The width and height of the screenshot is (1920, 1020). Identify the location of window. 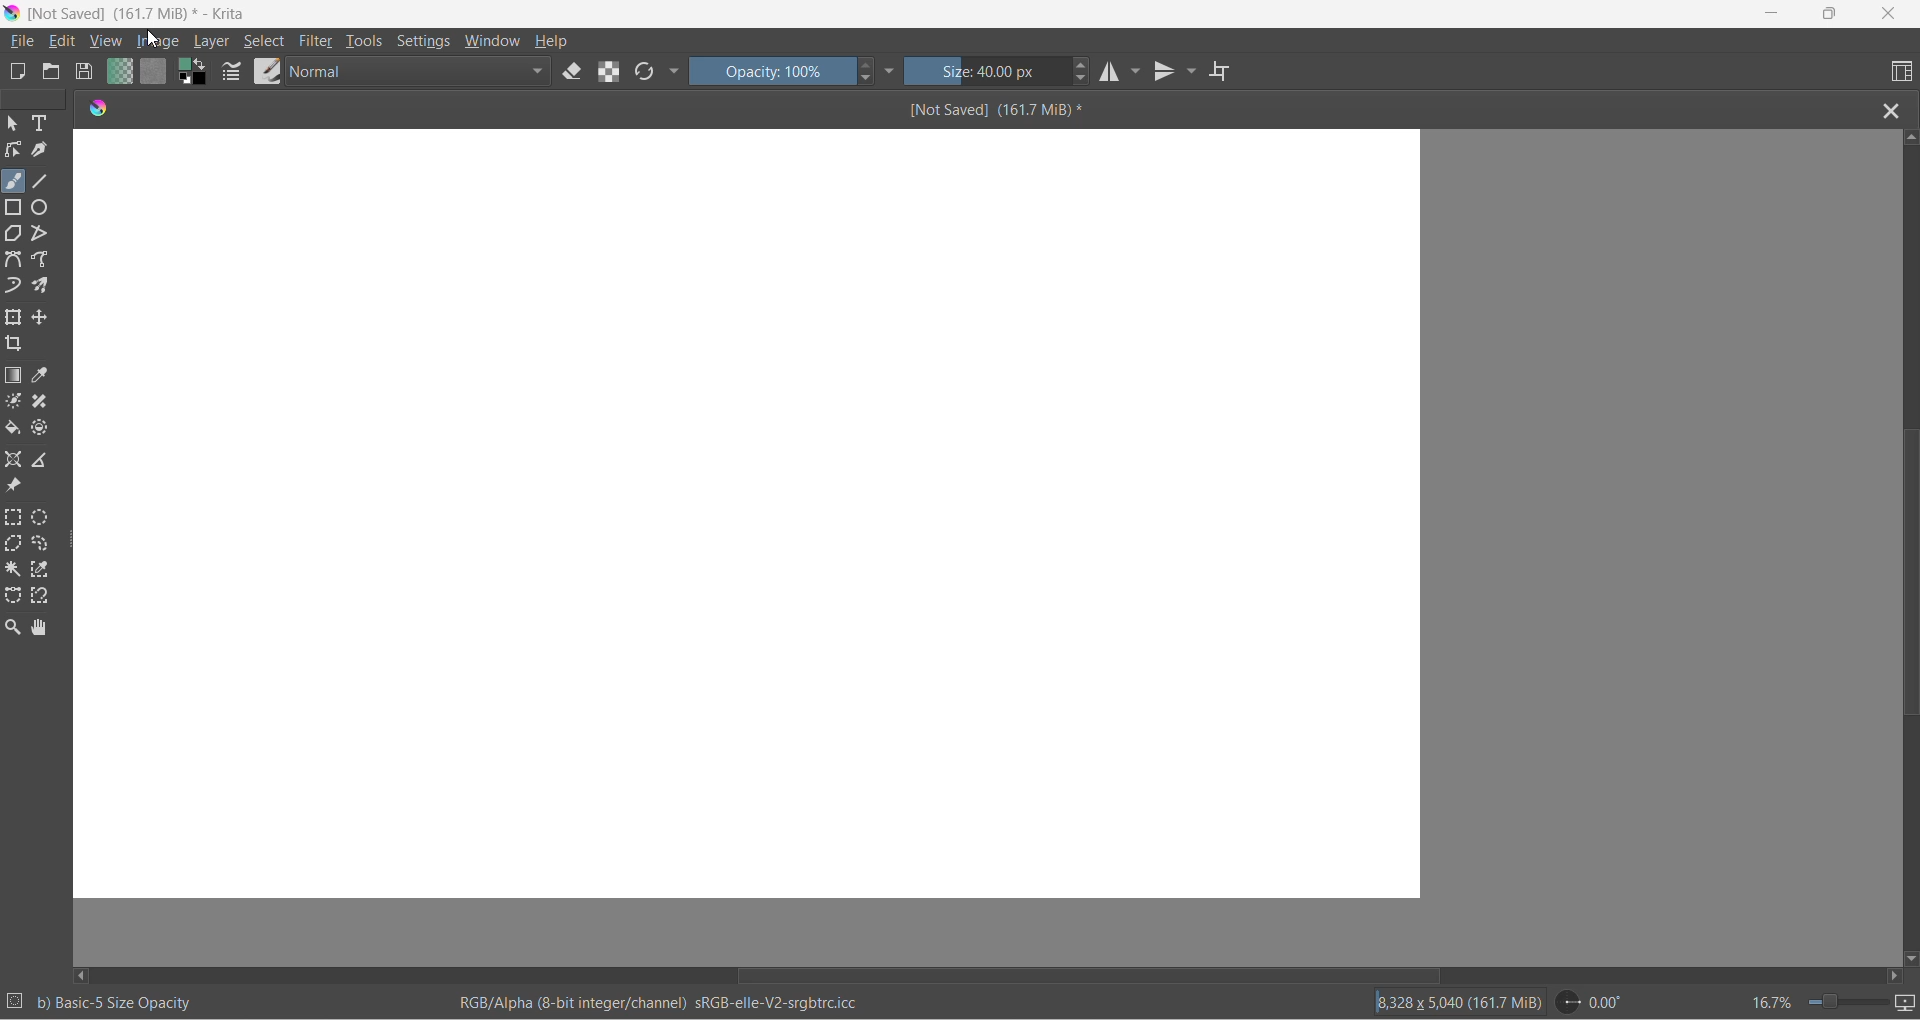
(491, 43).